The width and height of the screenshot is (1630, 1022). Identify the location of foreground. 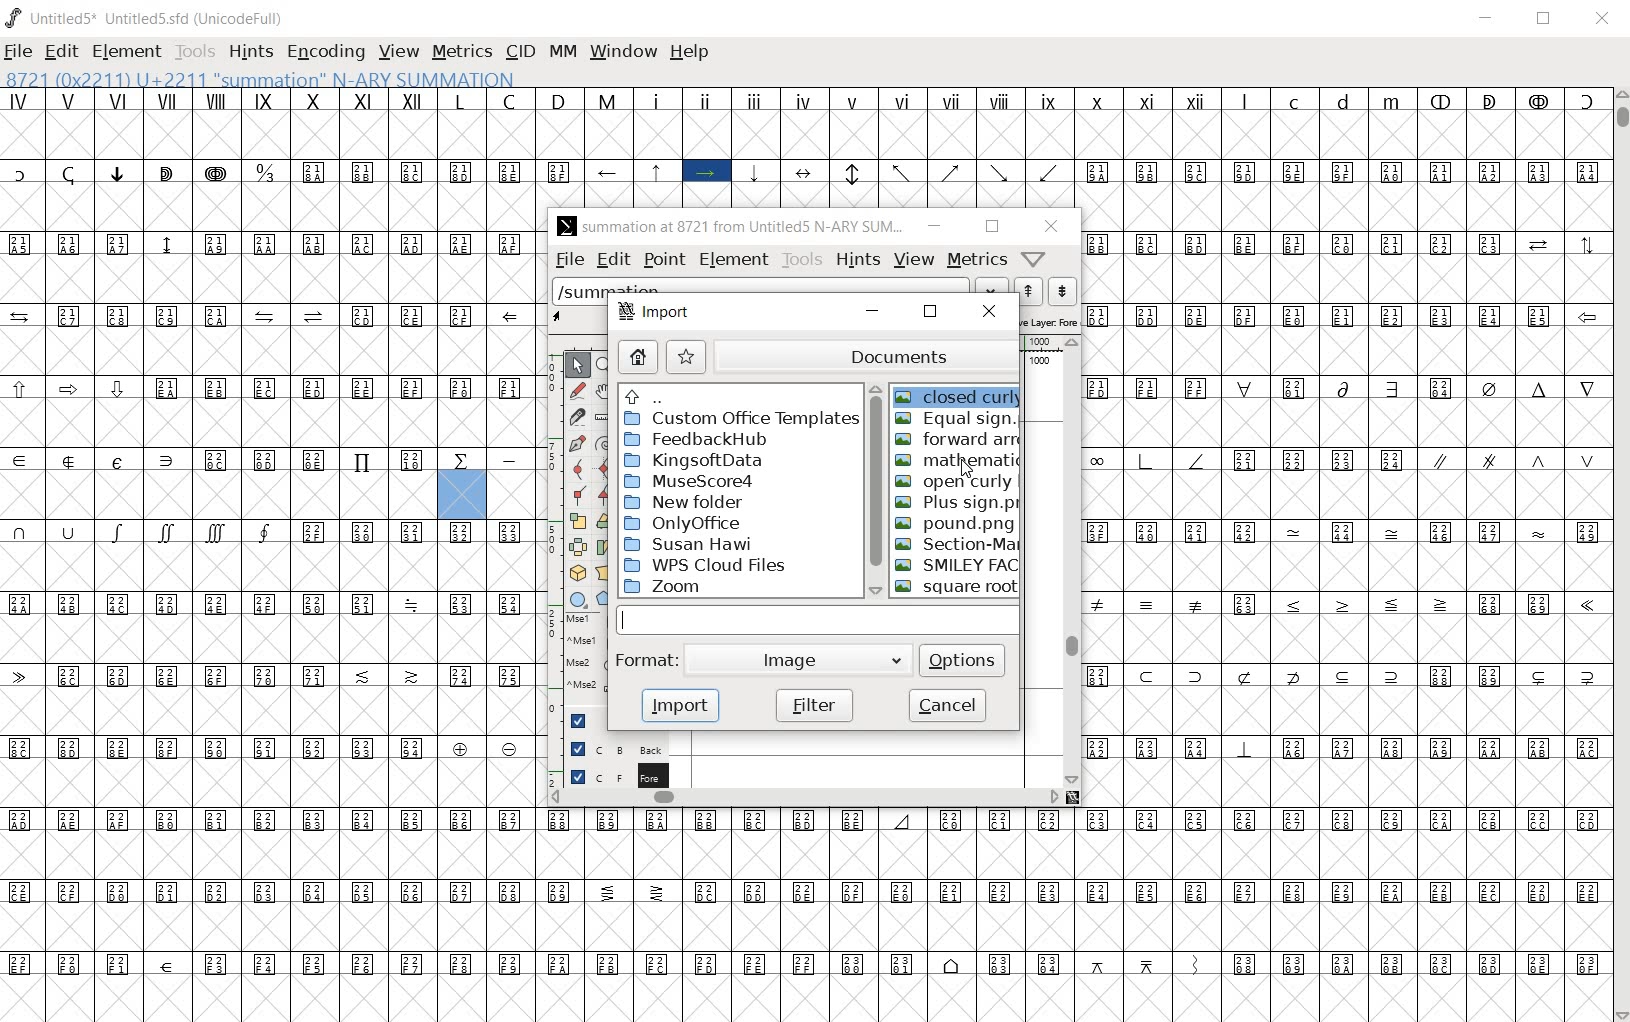
(607, 773).